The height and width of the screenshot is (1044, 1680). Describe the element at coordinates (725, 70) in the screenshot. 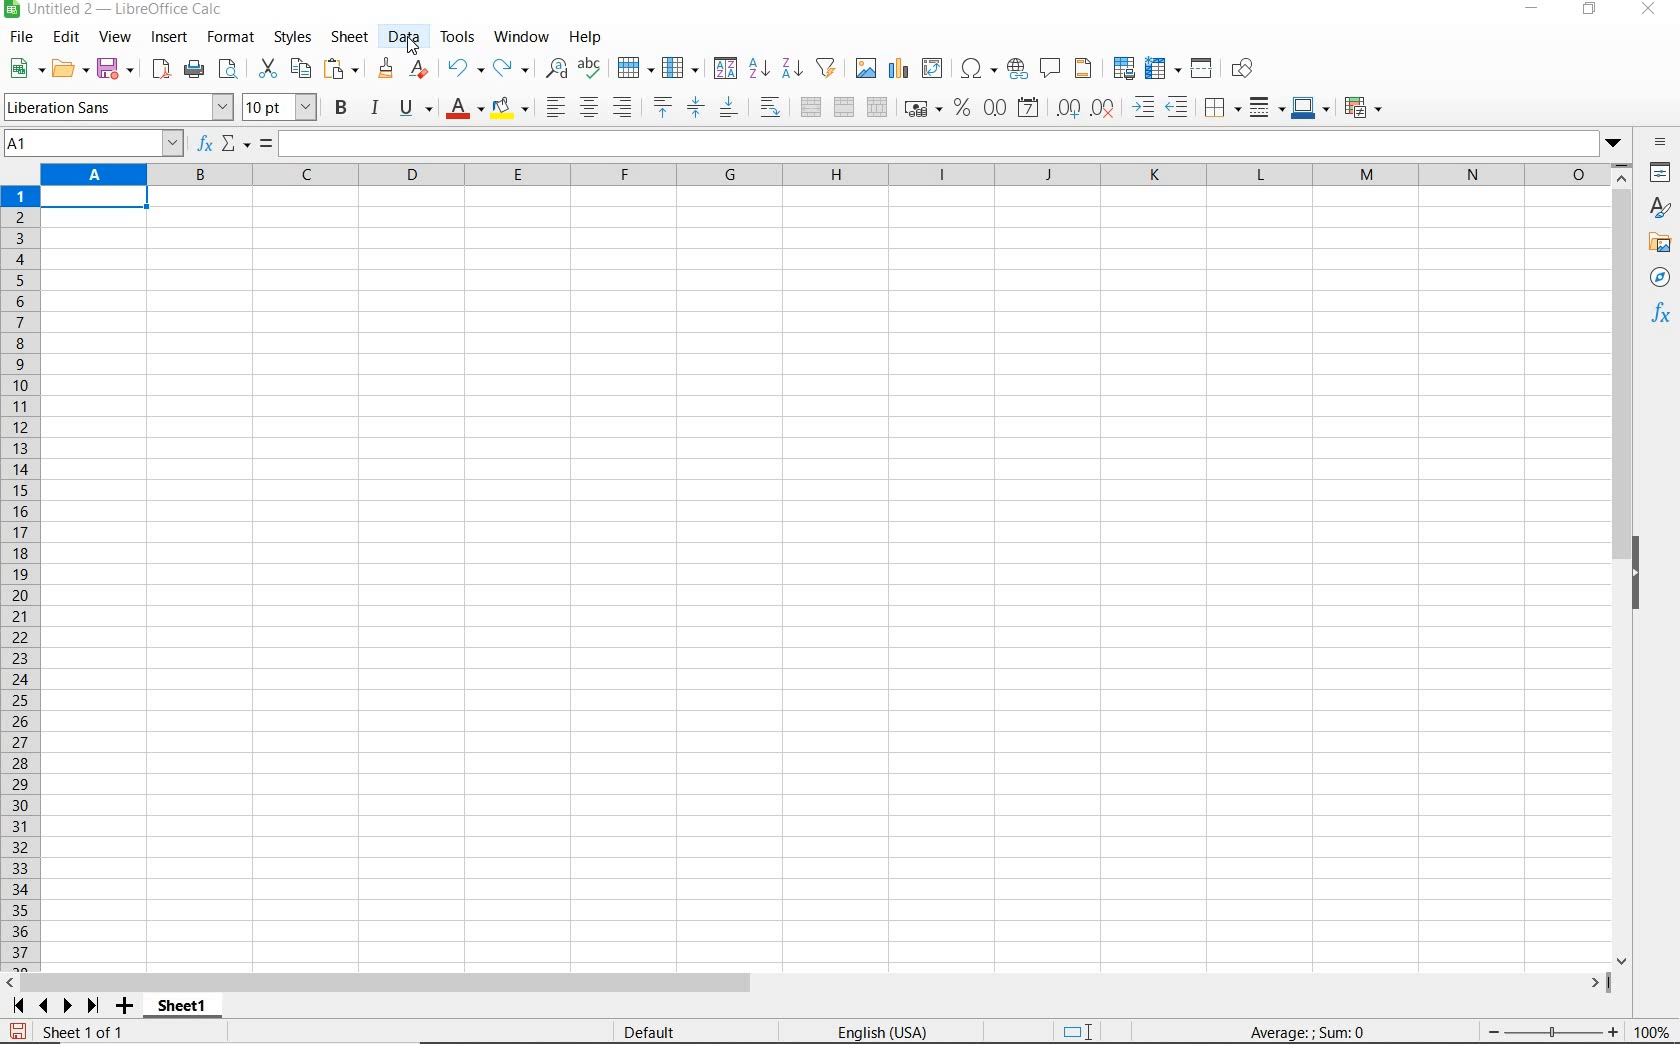

I see `sort` at that location.